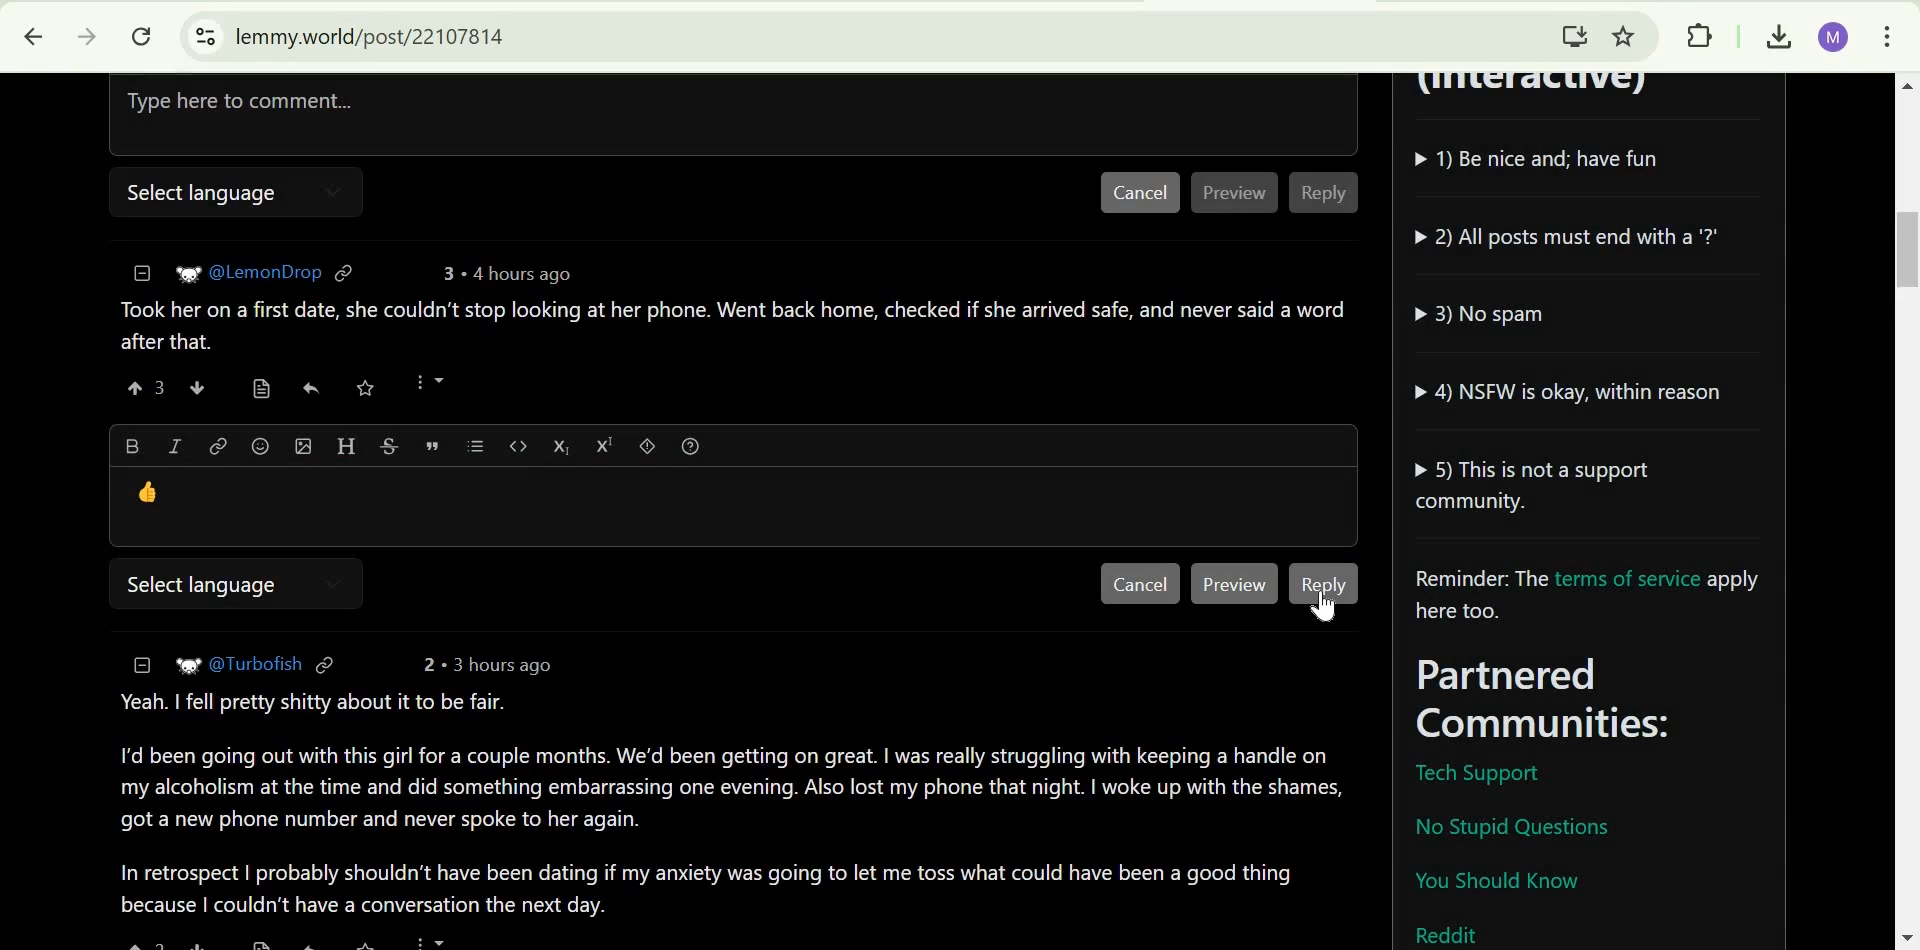 Image resolution: width=1920 pixels, height=950 pixels. I want to click on Preview, so click(1235, 194).